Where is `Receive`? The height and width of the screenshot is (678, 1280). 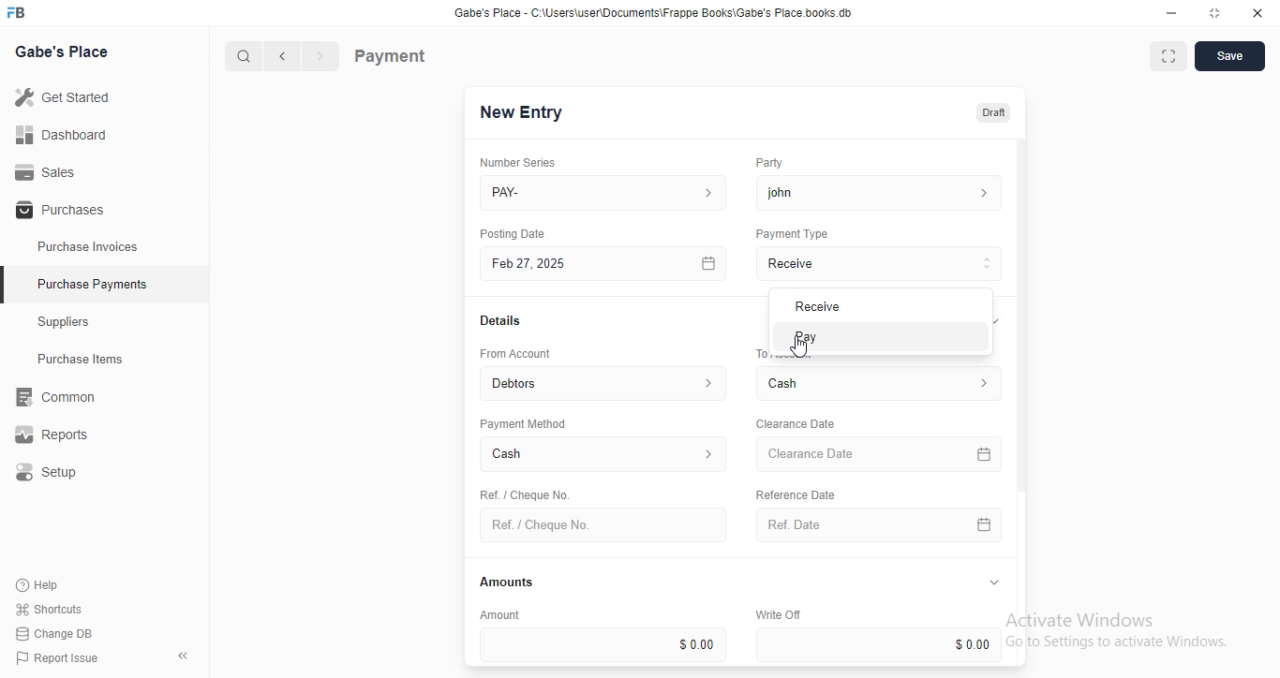 Receive is located at coordinates (880, 263).